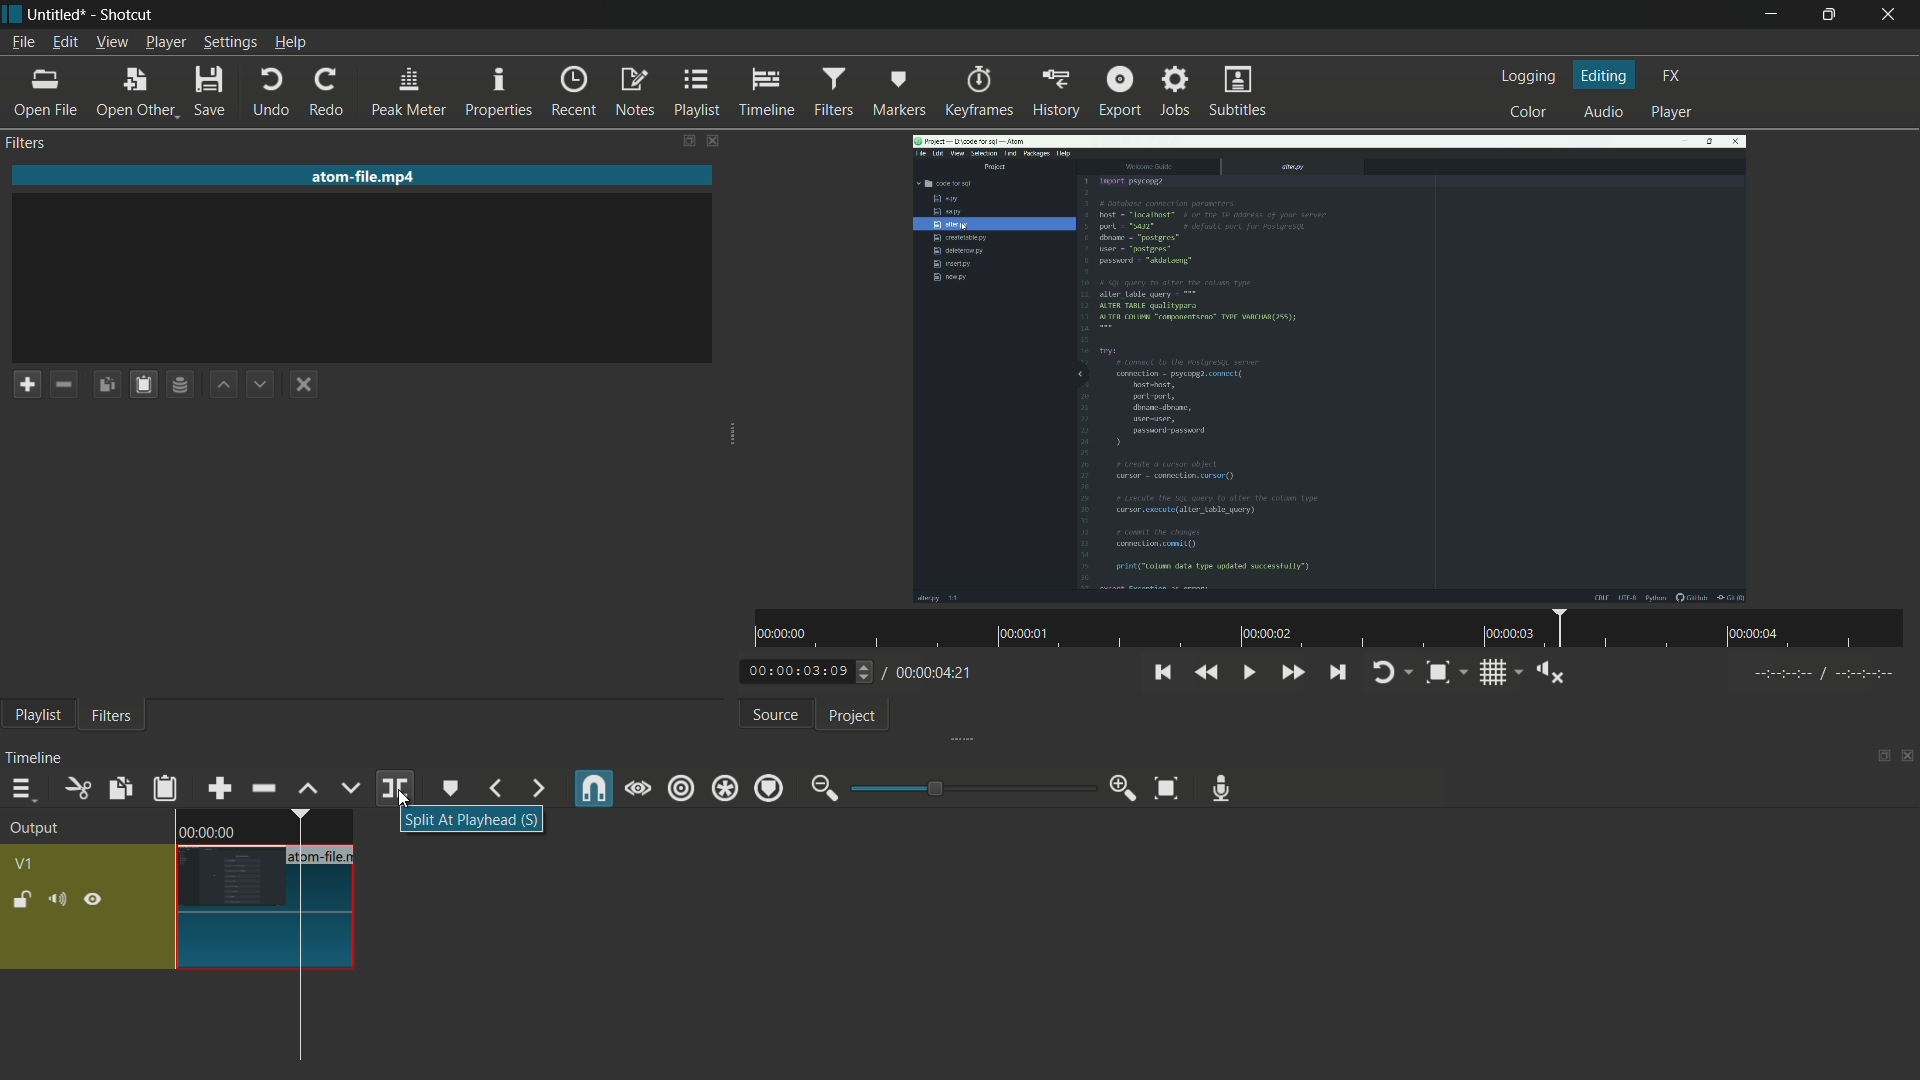 The image size is (1920, 1080). I want to click on change layout, so click(1882, 755).